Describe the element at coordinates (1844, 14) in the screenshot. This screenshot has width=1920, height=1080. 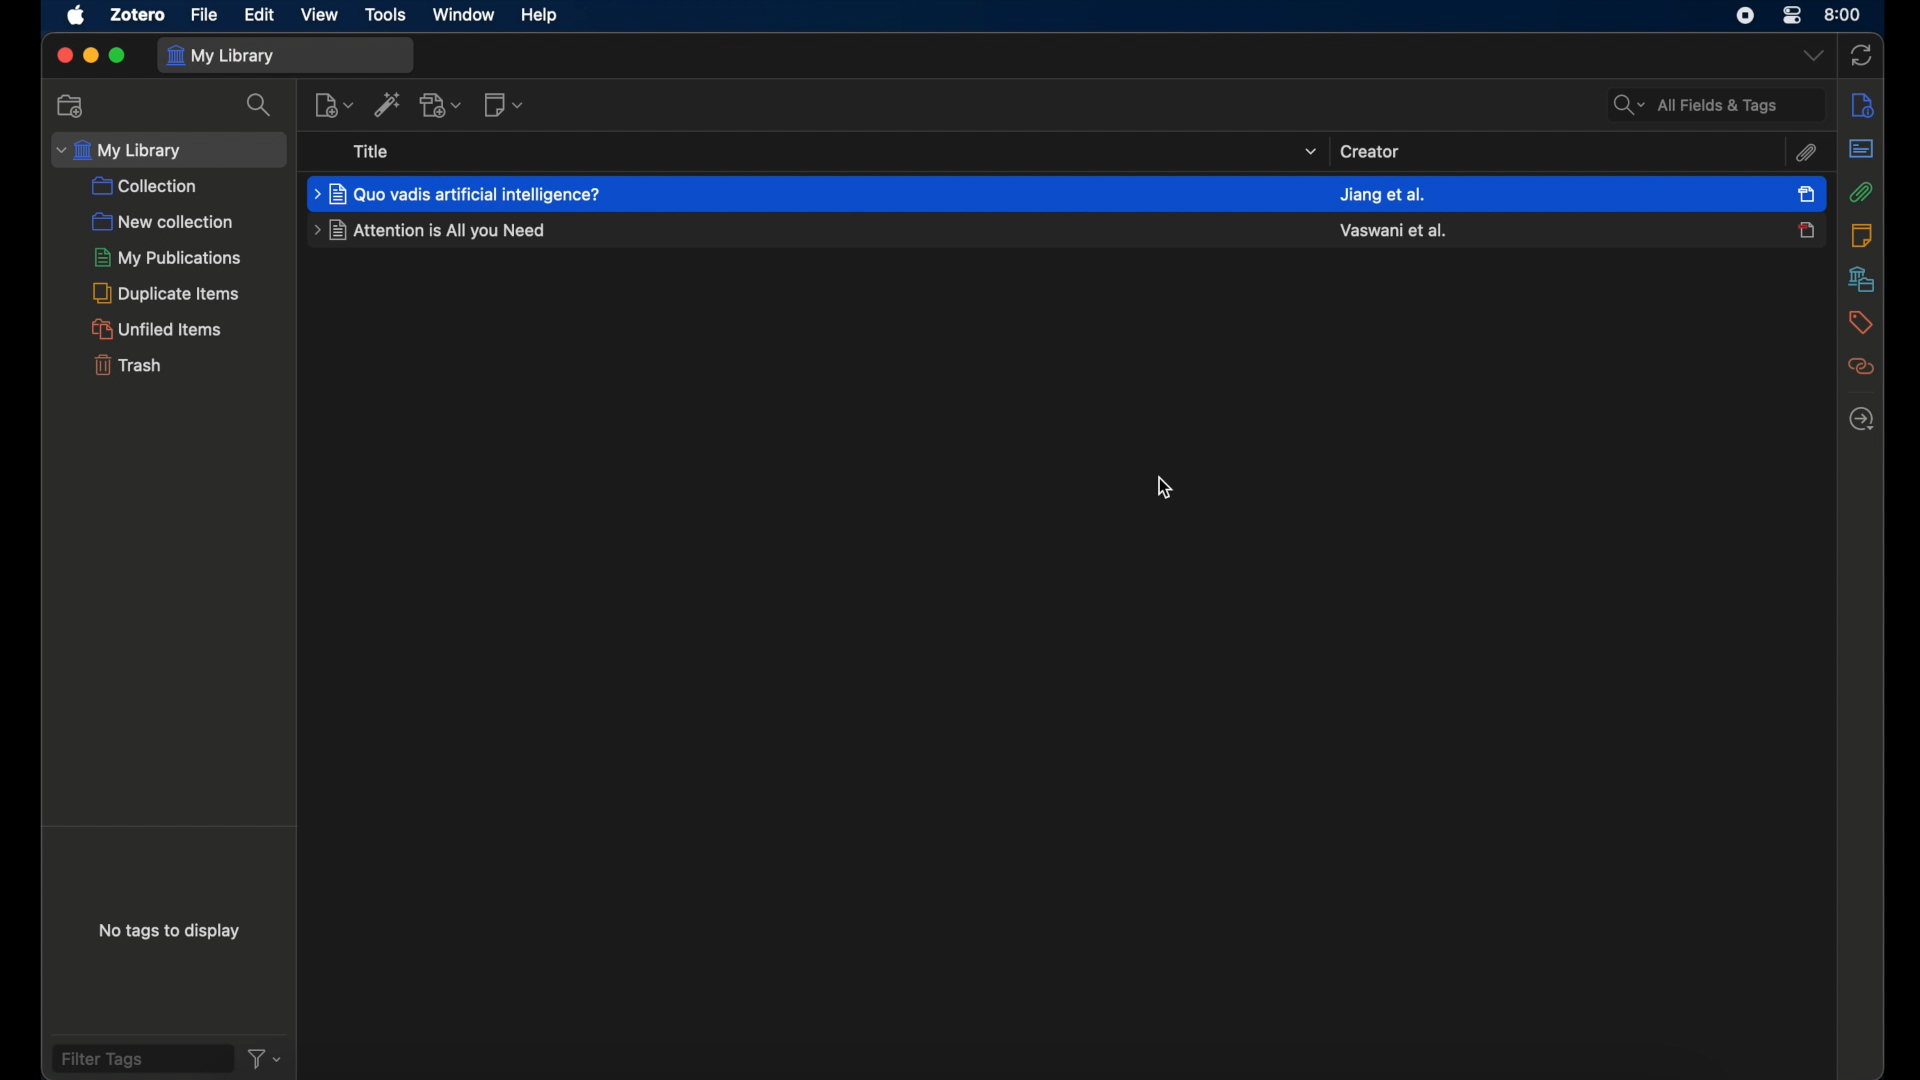
I see `time` at that location.